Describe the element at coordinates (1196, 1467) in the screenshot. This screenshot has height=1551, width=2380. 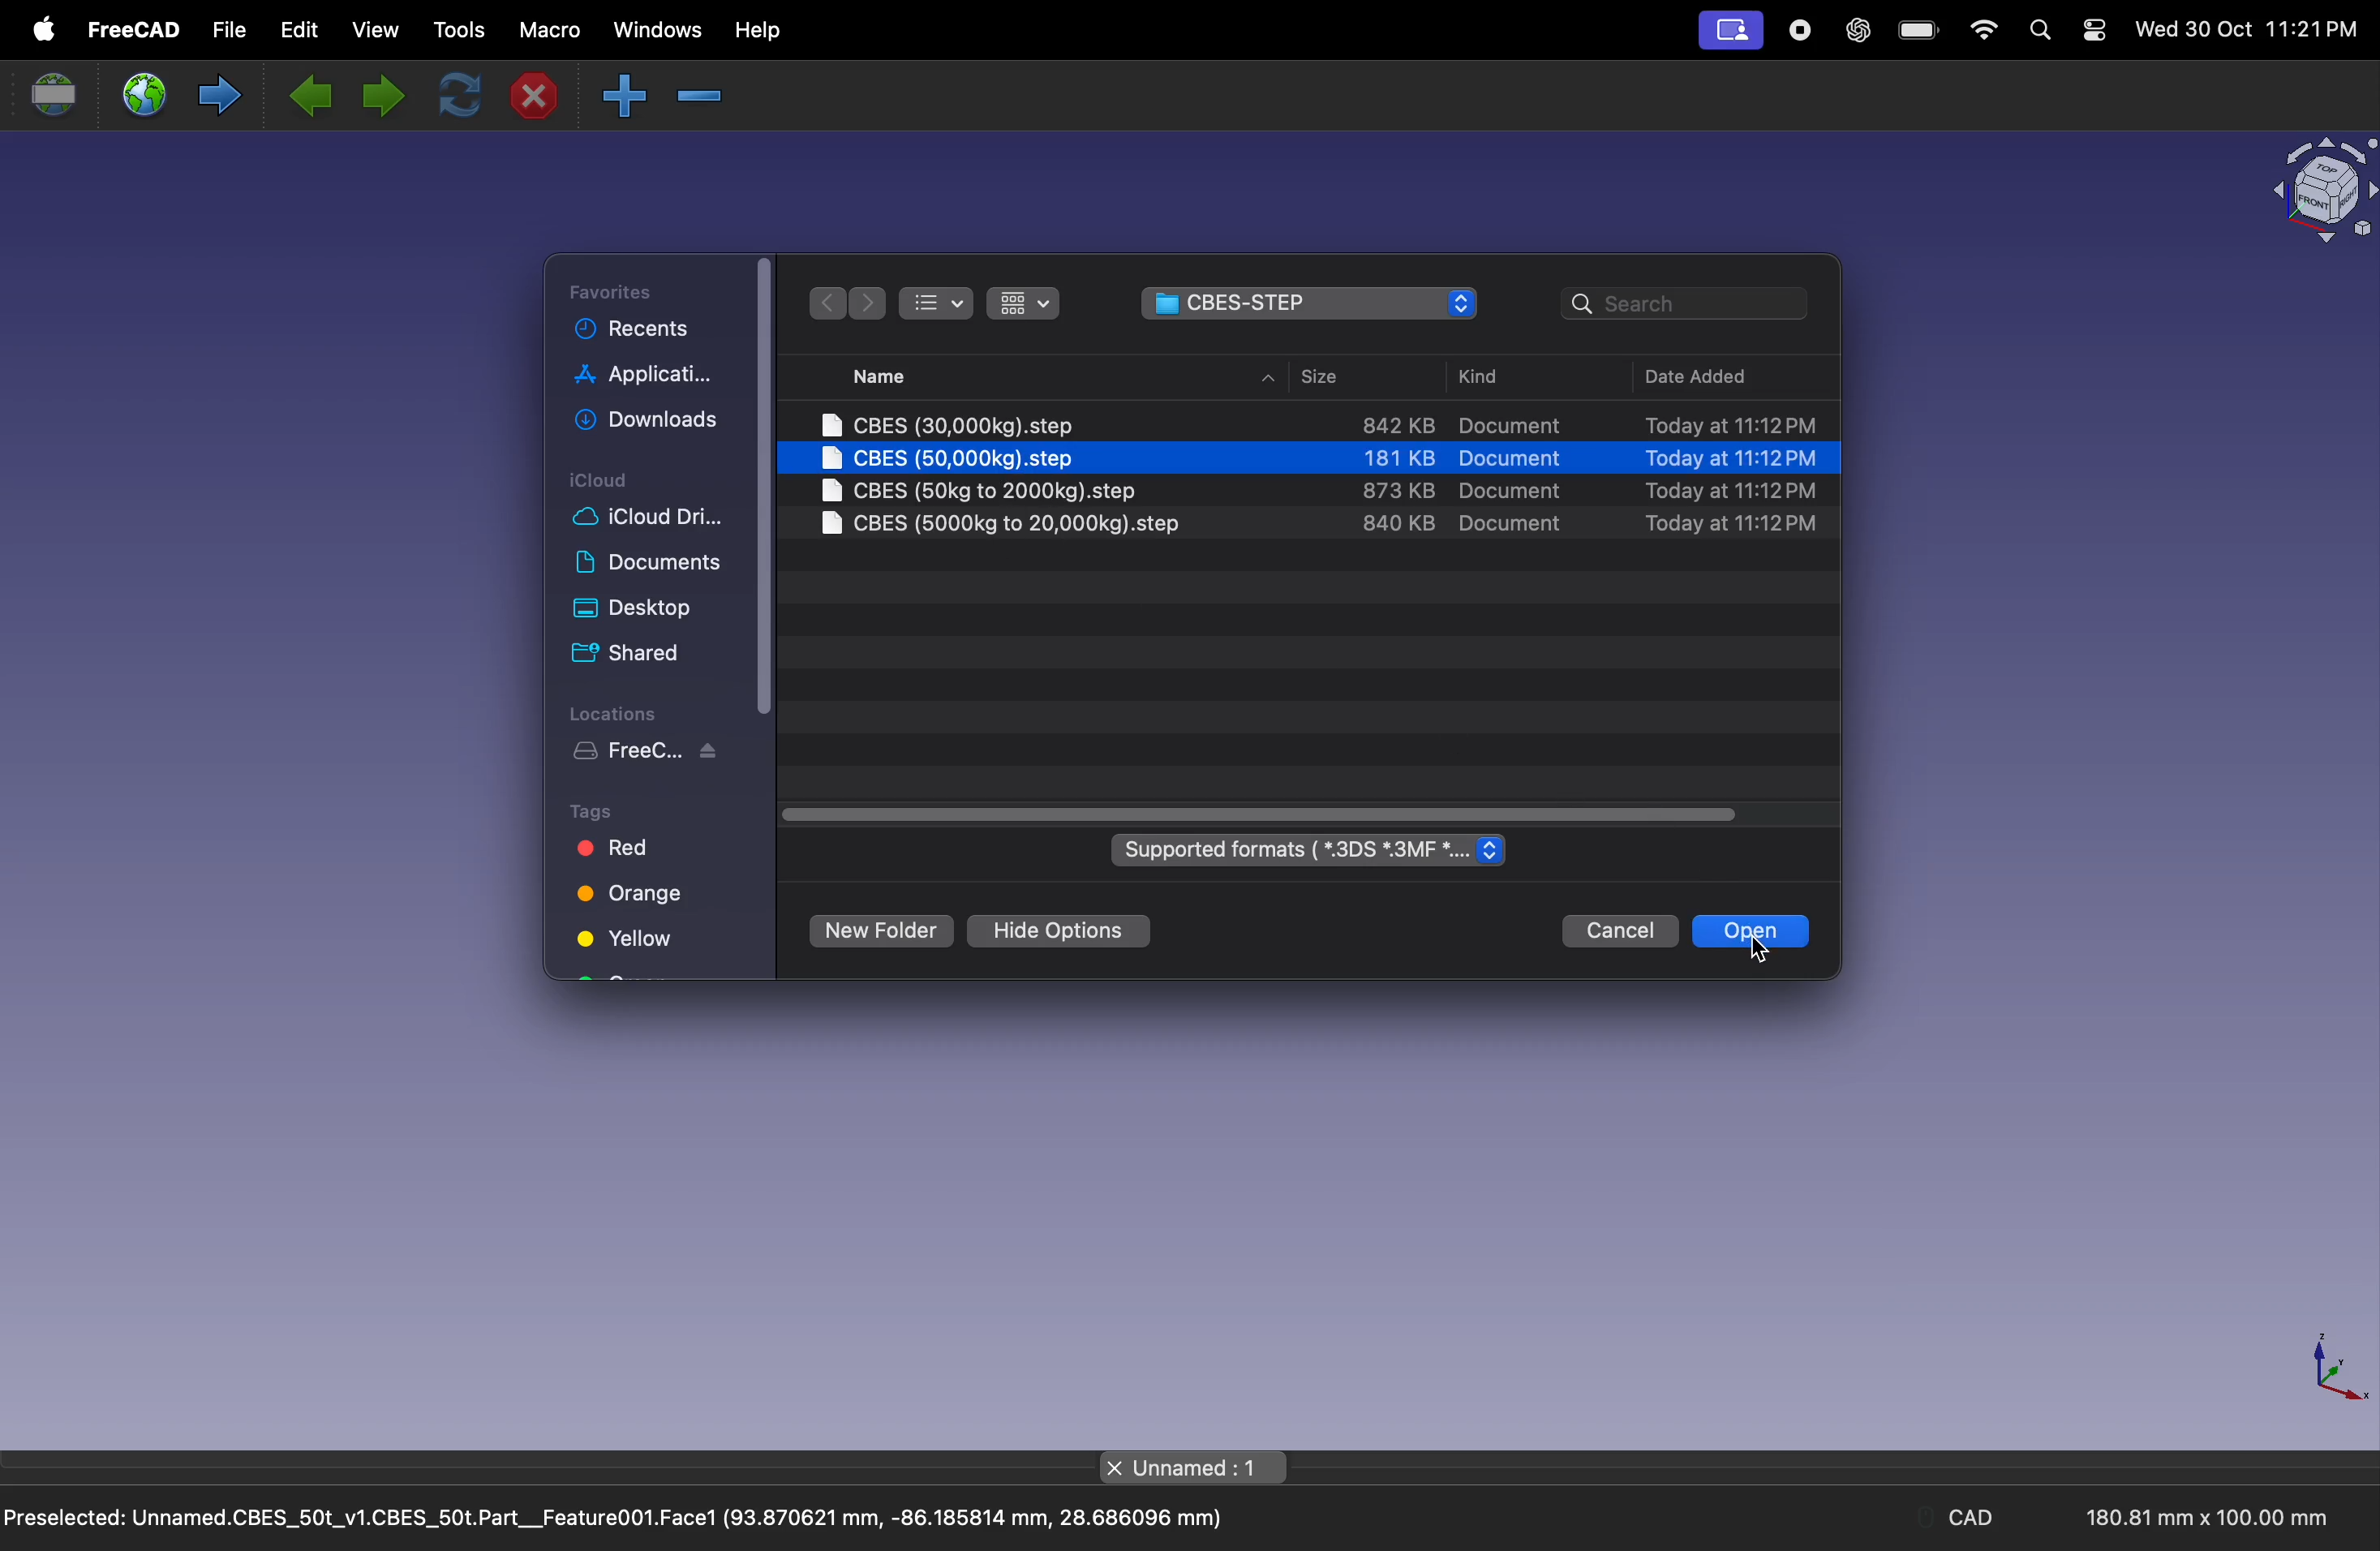
I see `page title` at that location.